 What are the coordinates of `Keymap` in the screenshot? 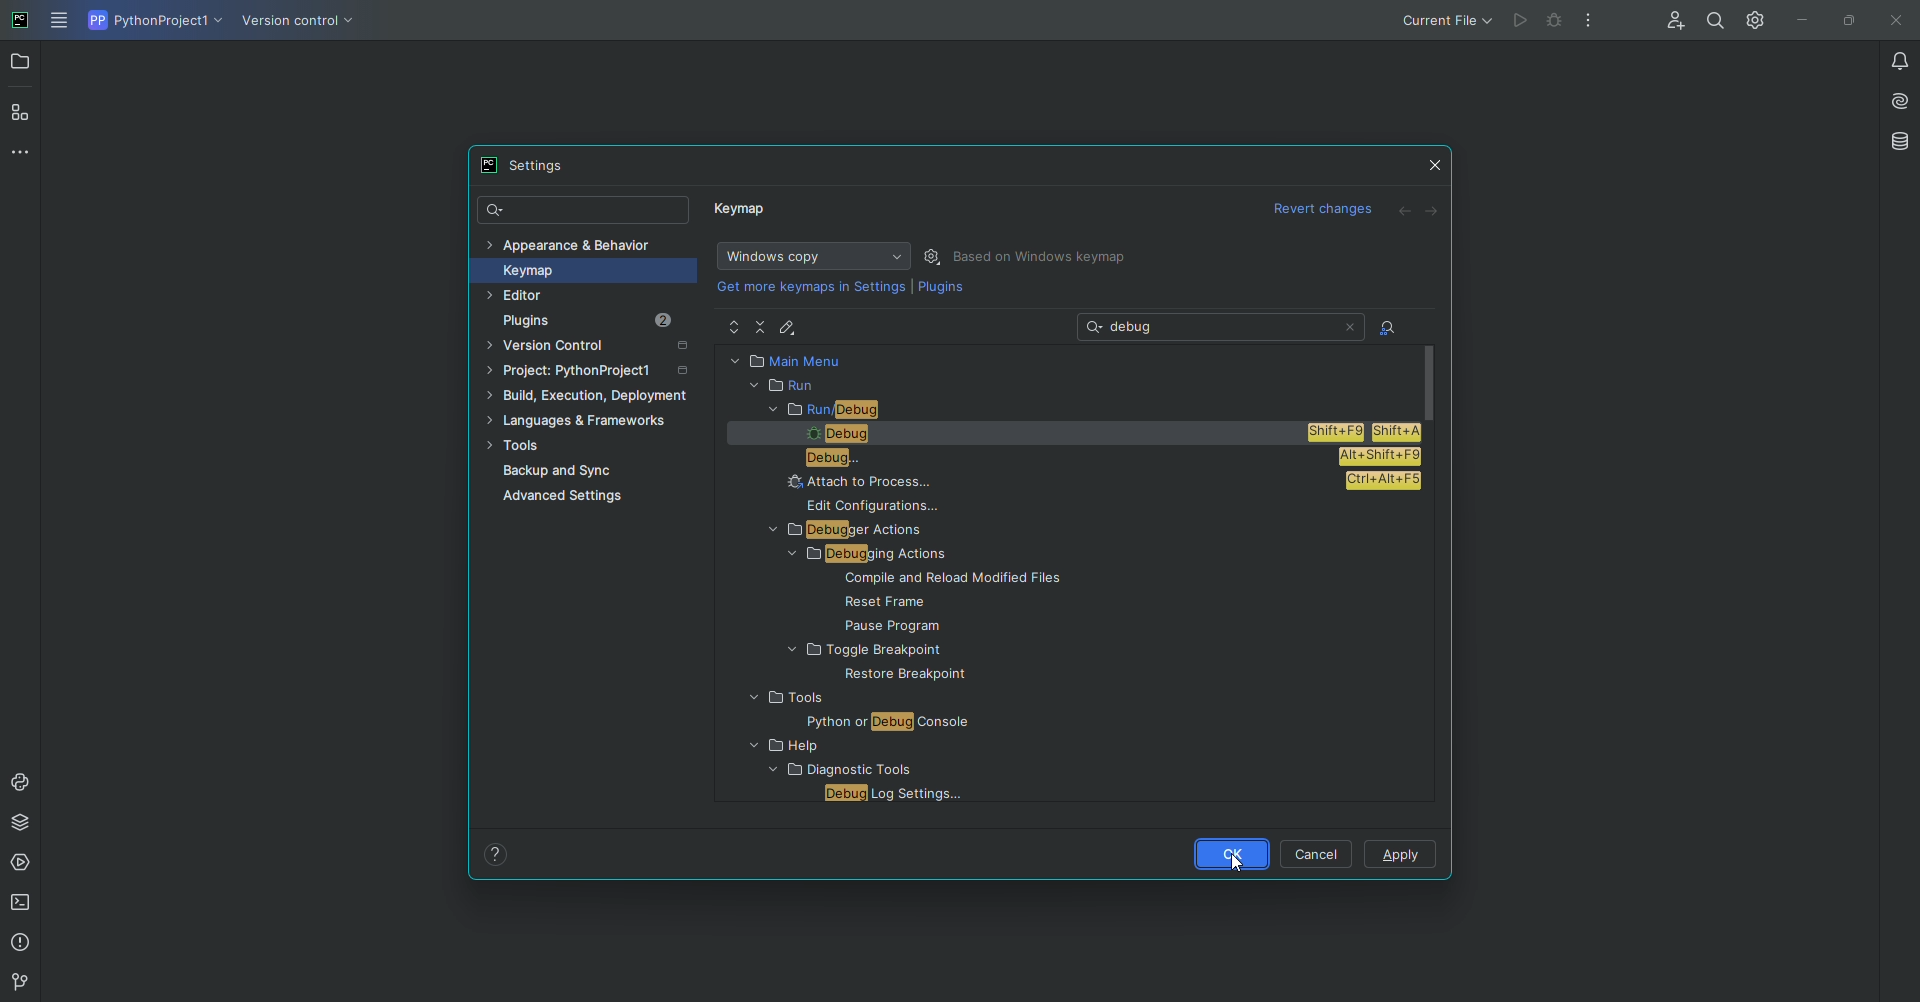 It's located at (743, 213).